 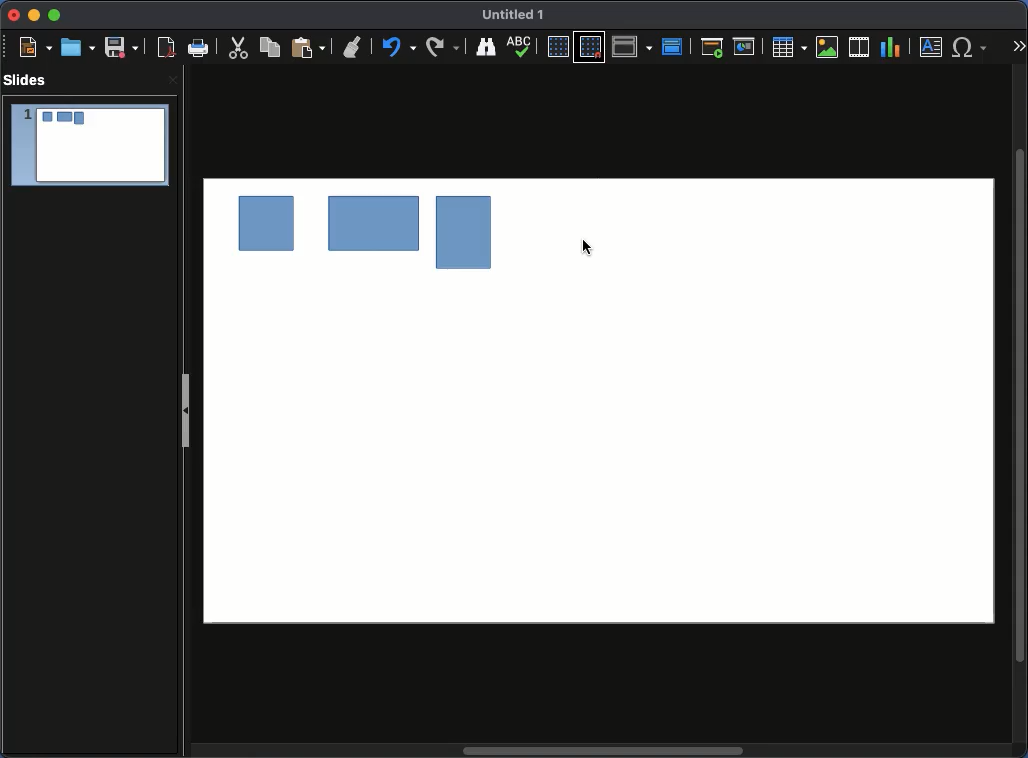 What do you see at coordinates (829, 48) in the screenshot?
I see `Image` at bounding box center [829, 48].